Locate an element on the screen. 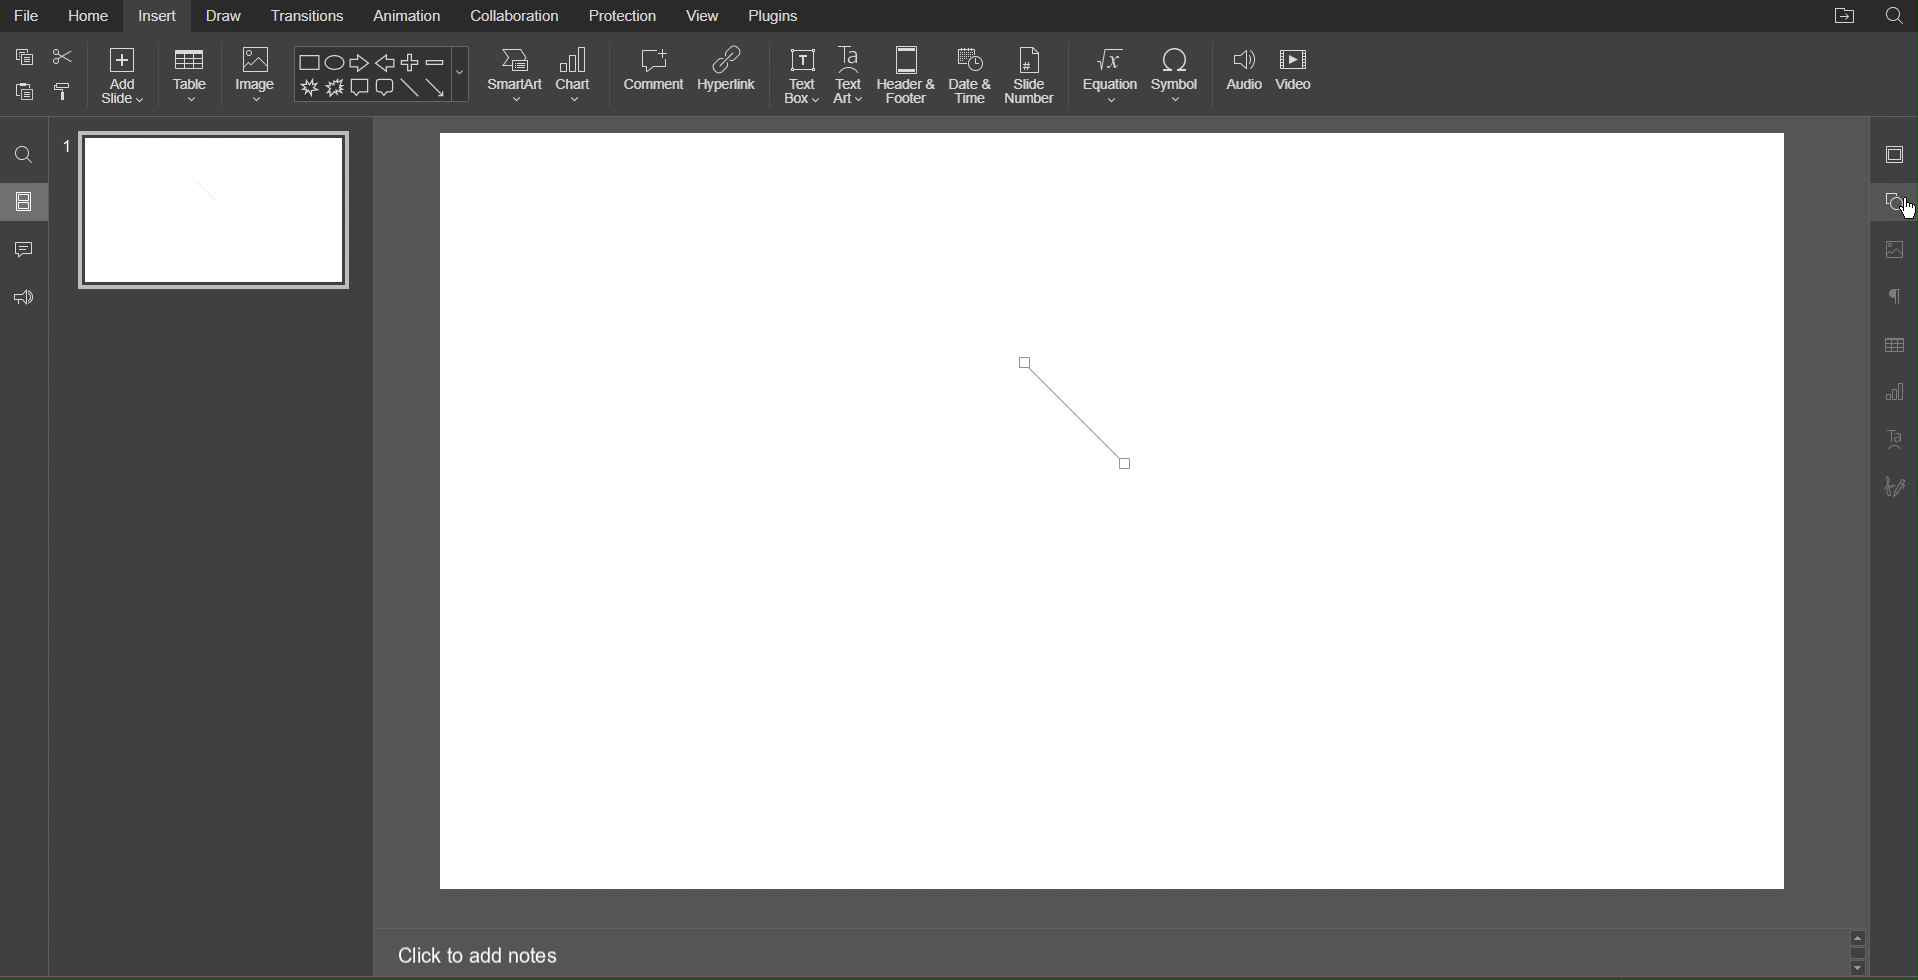  Line is located at coordinates (1067, 410).